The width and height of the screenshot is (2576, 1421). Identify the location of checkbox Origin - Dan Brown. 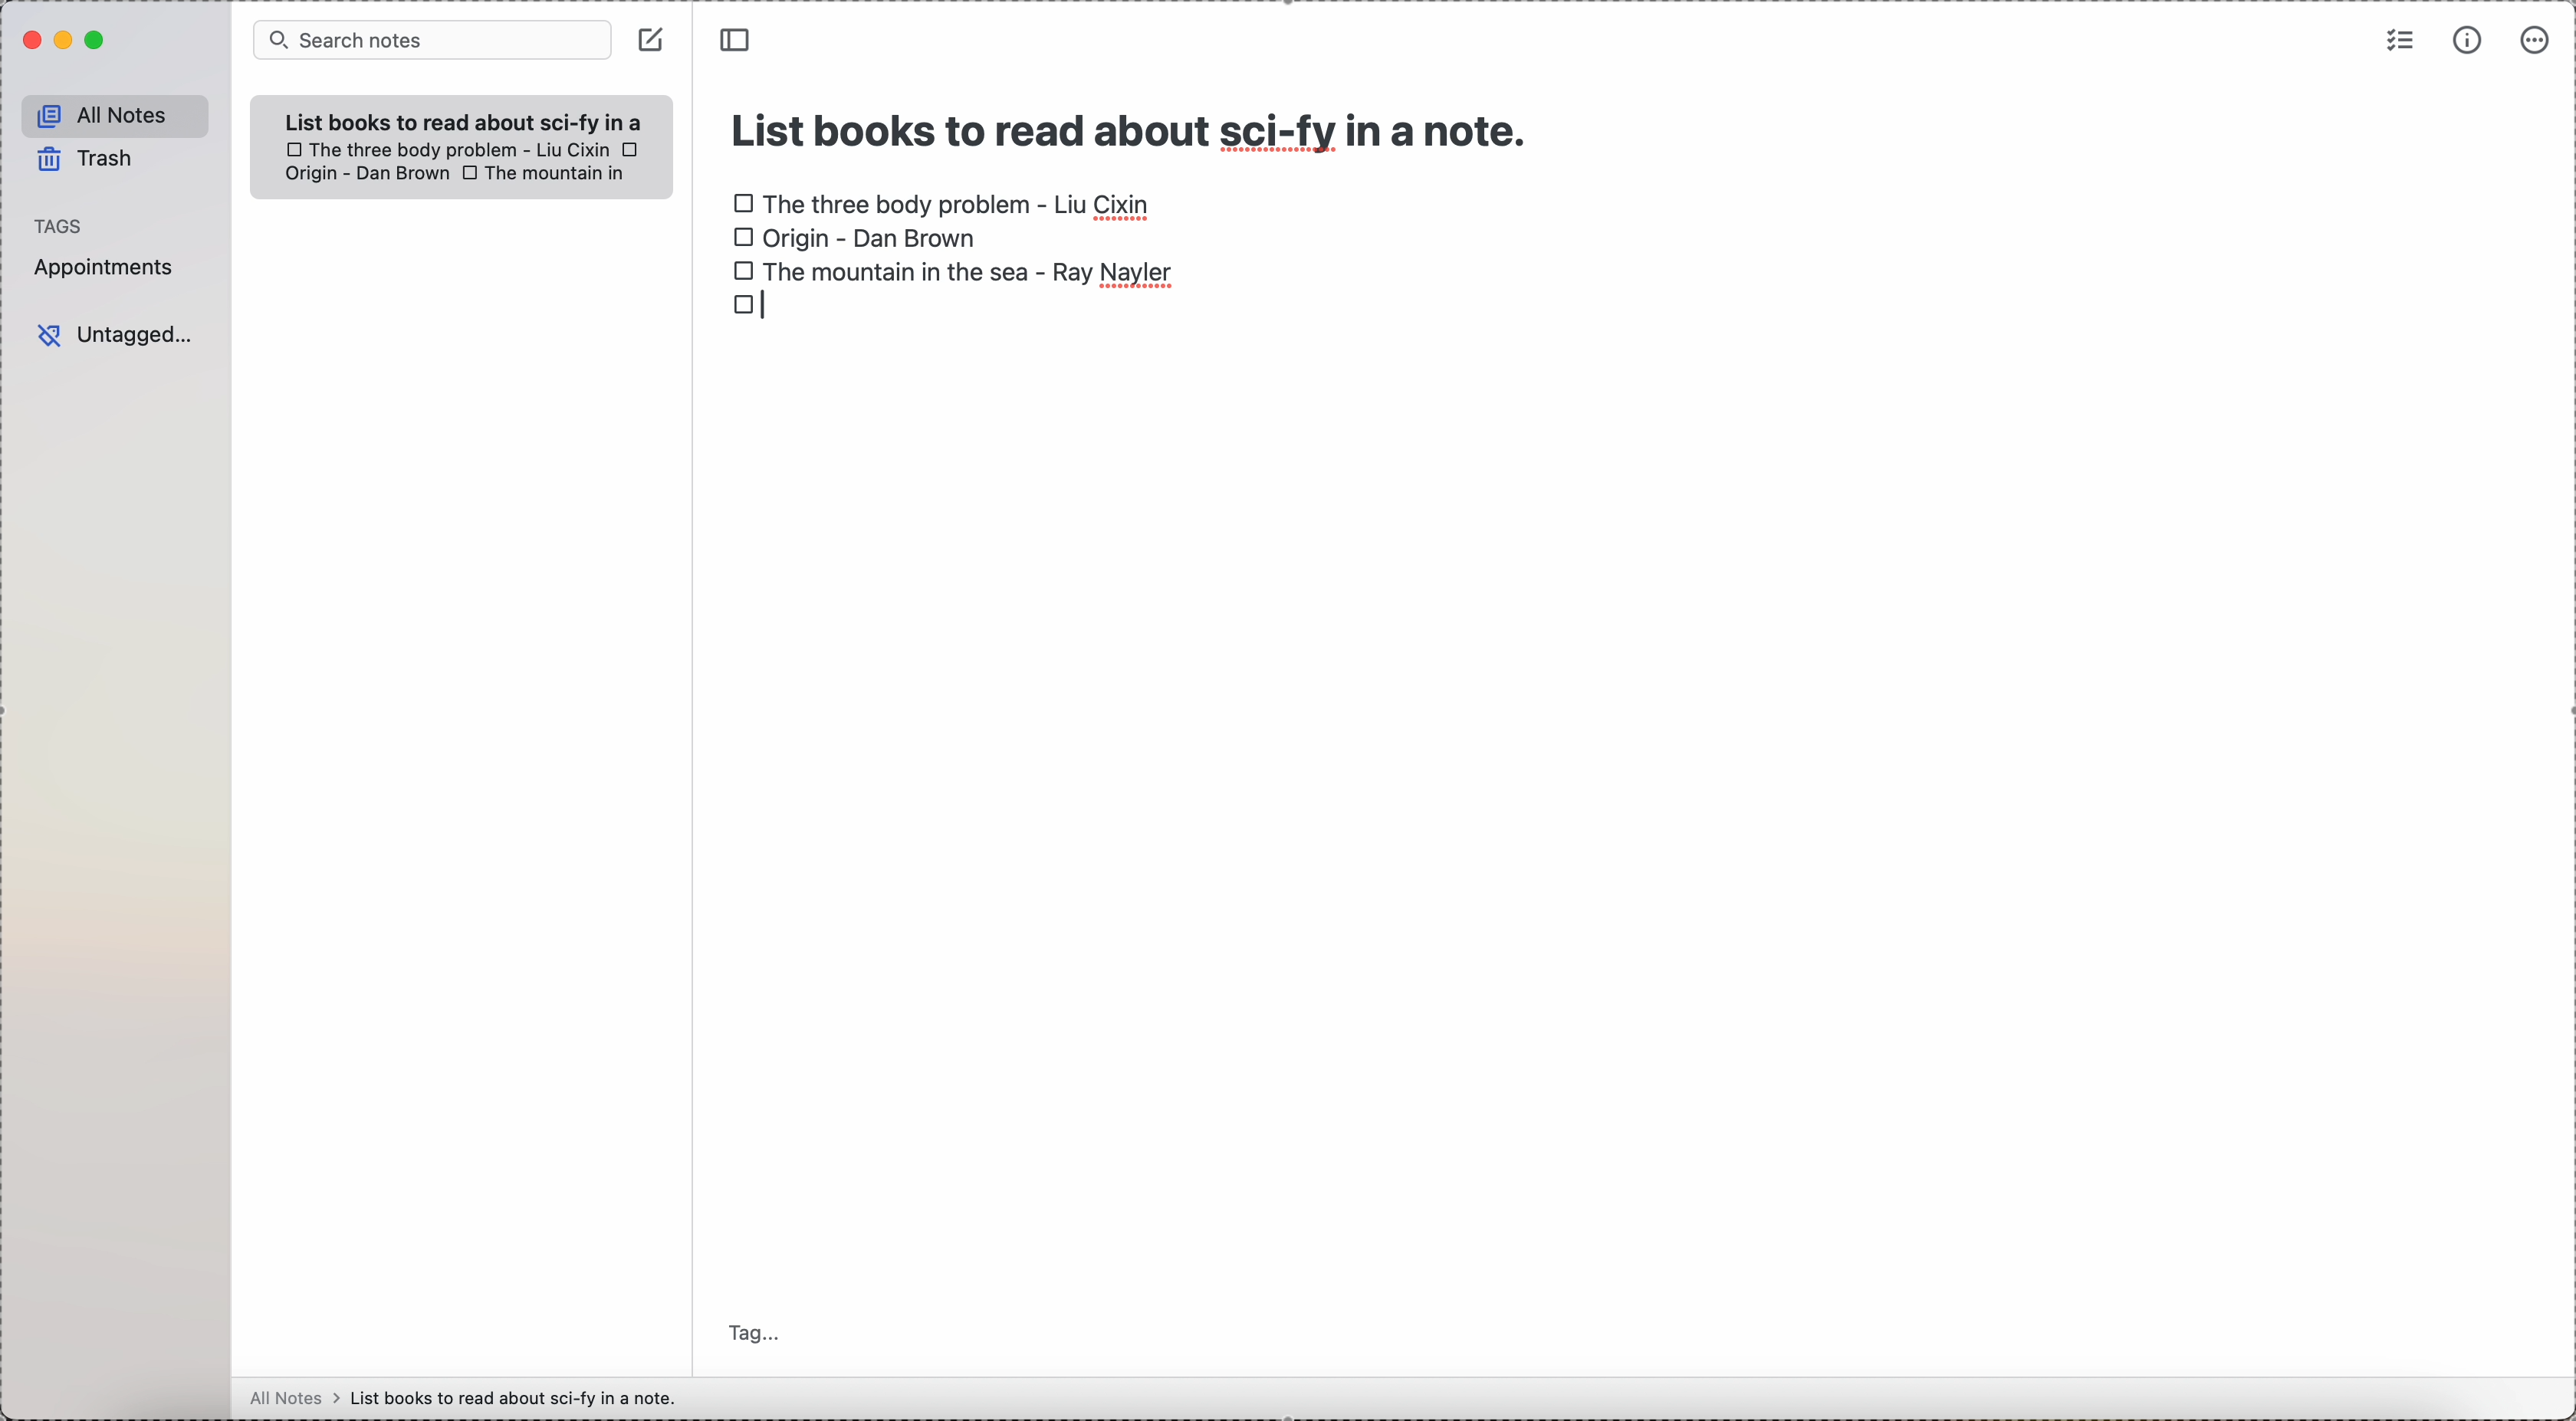
(855, 239).